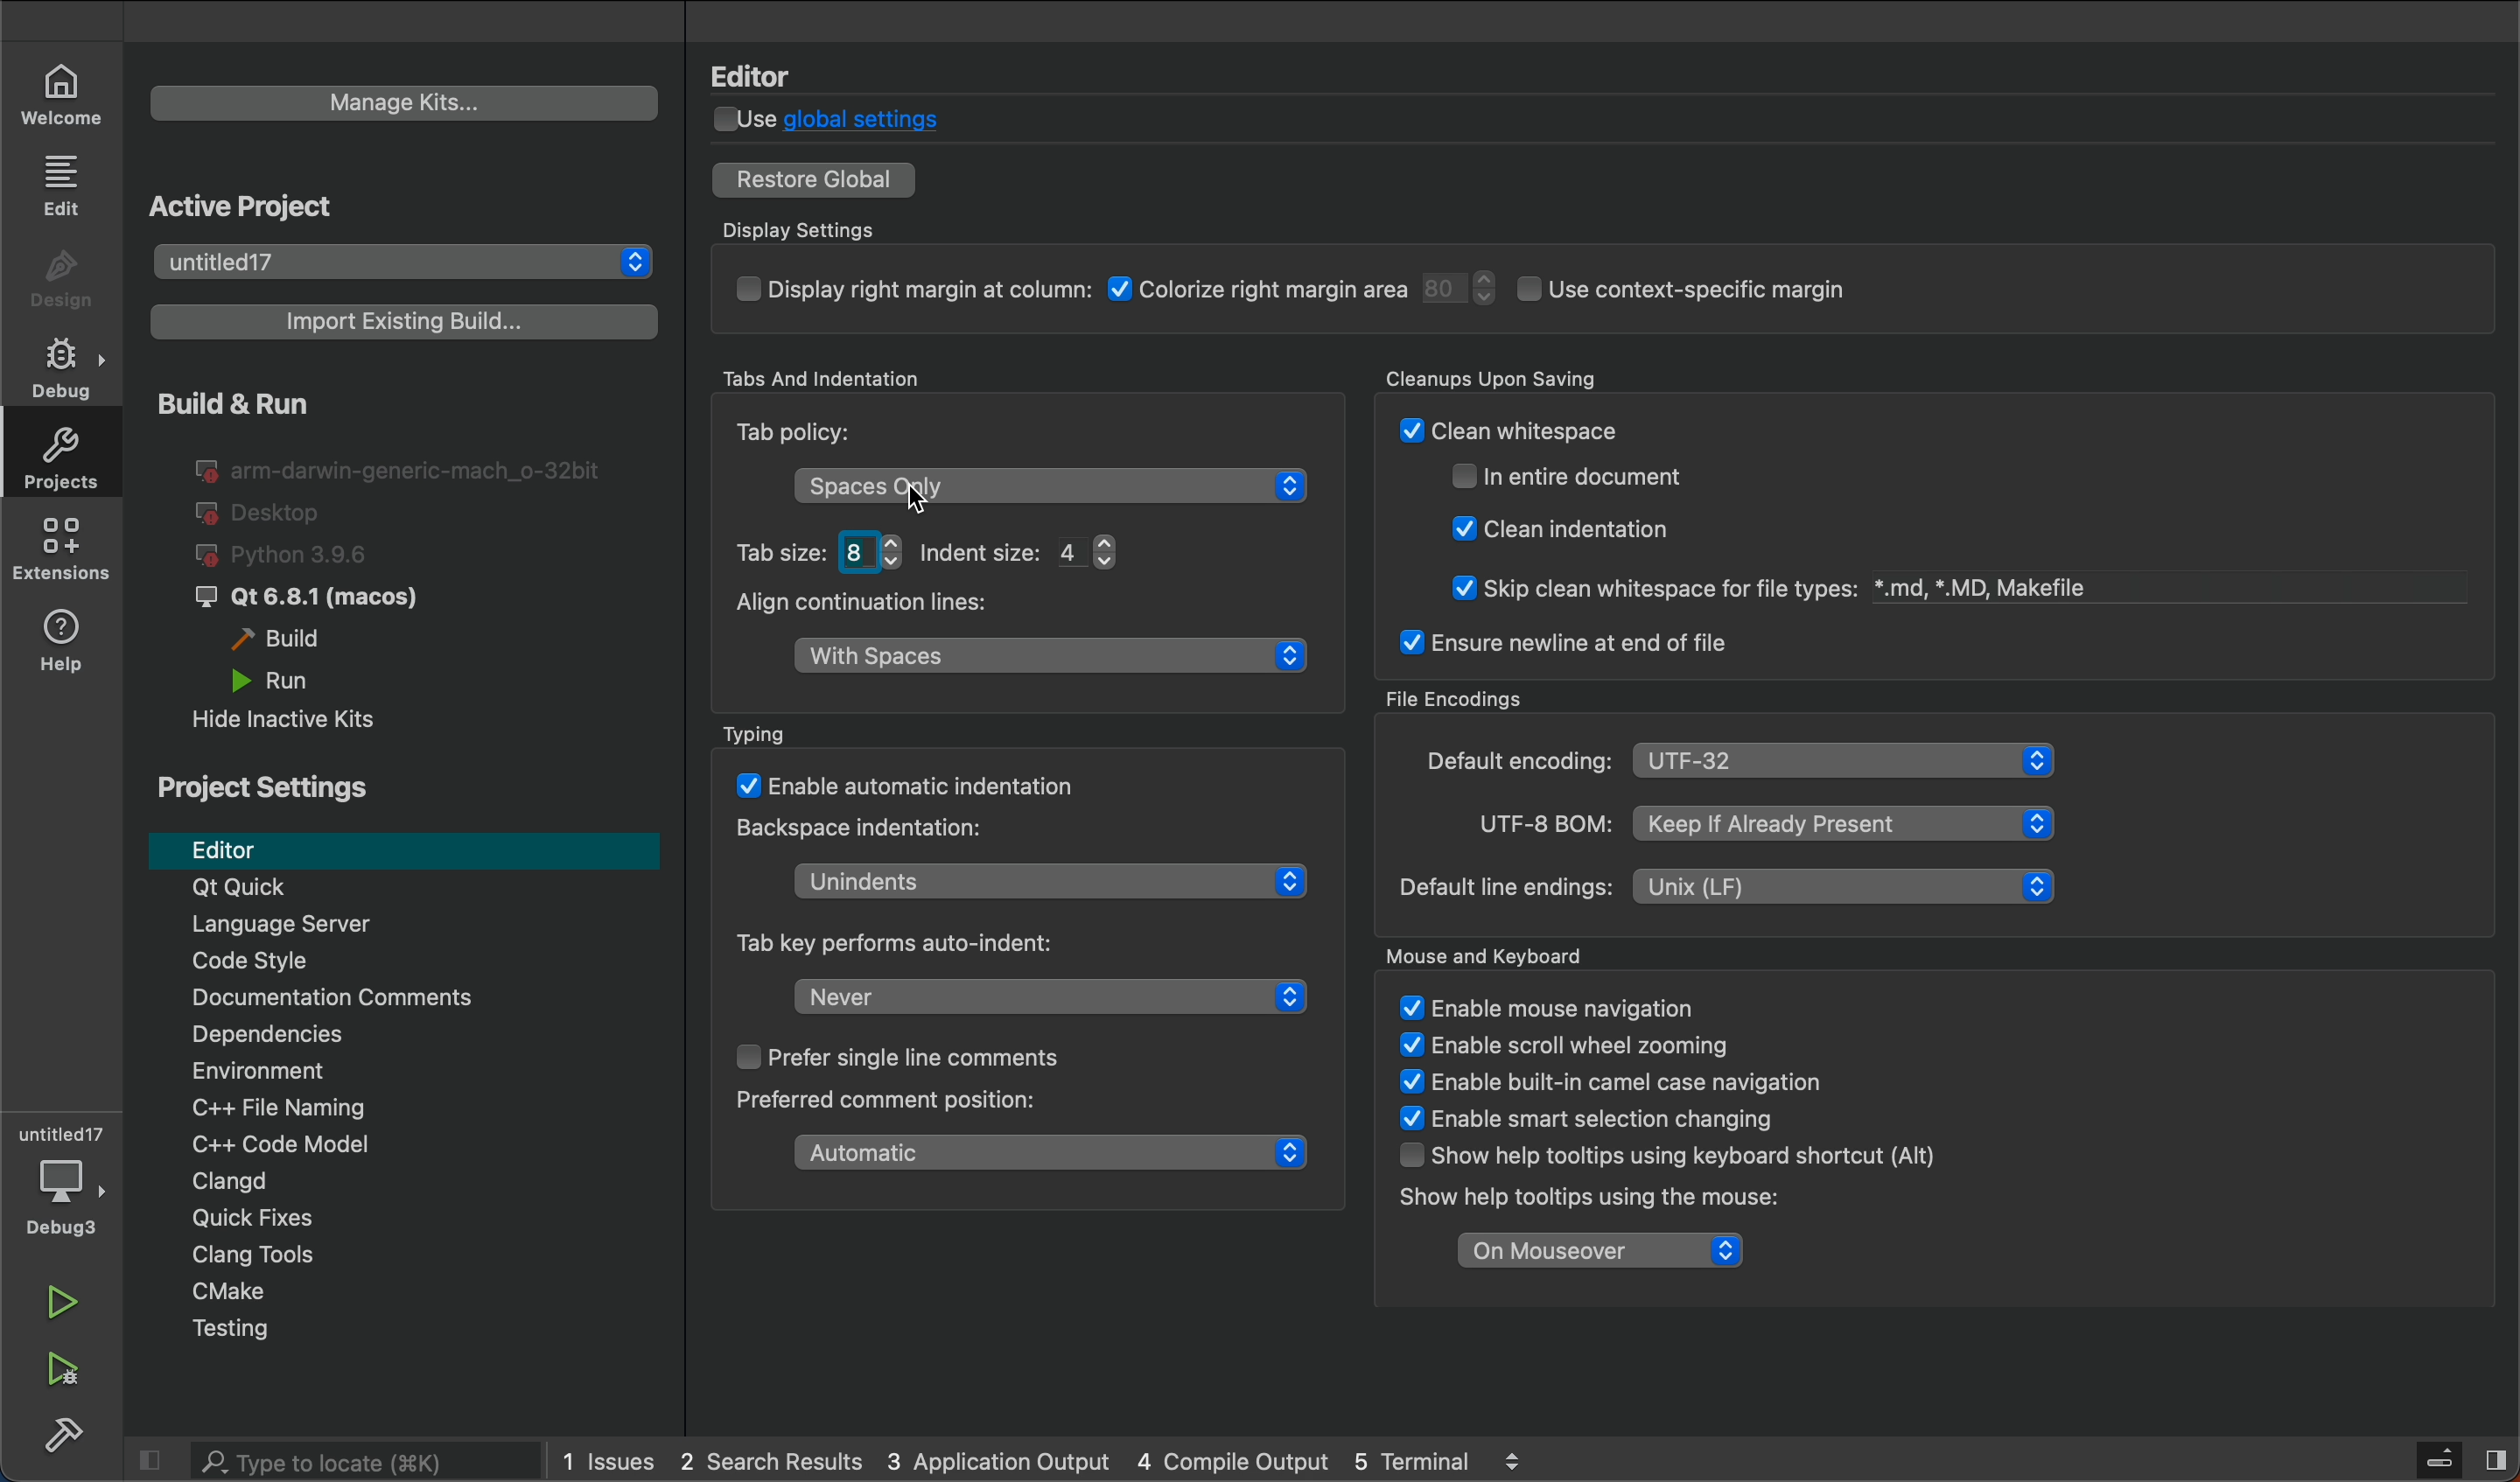 The image size is (2520, 1482). I want to click on search, so click(334, 1460).